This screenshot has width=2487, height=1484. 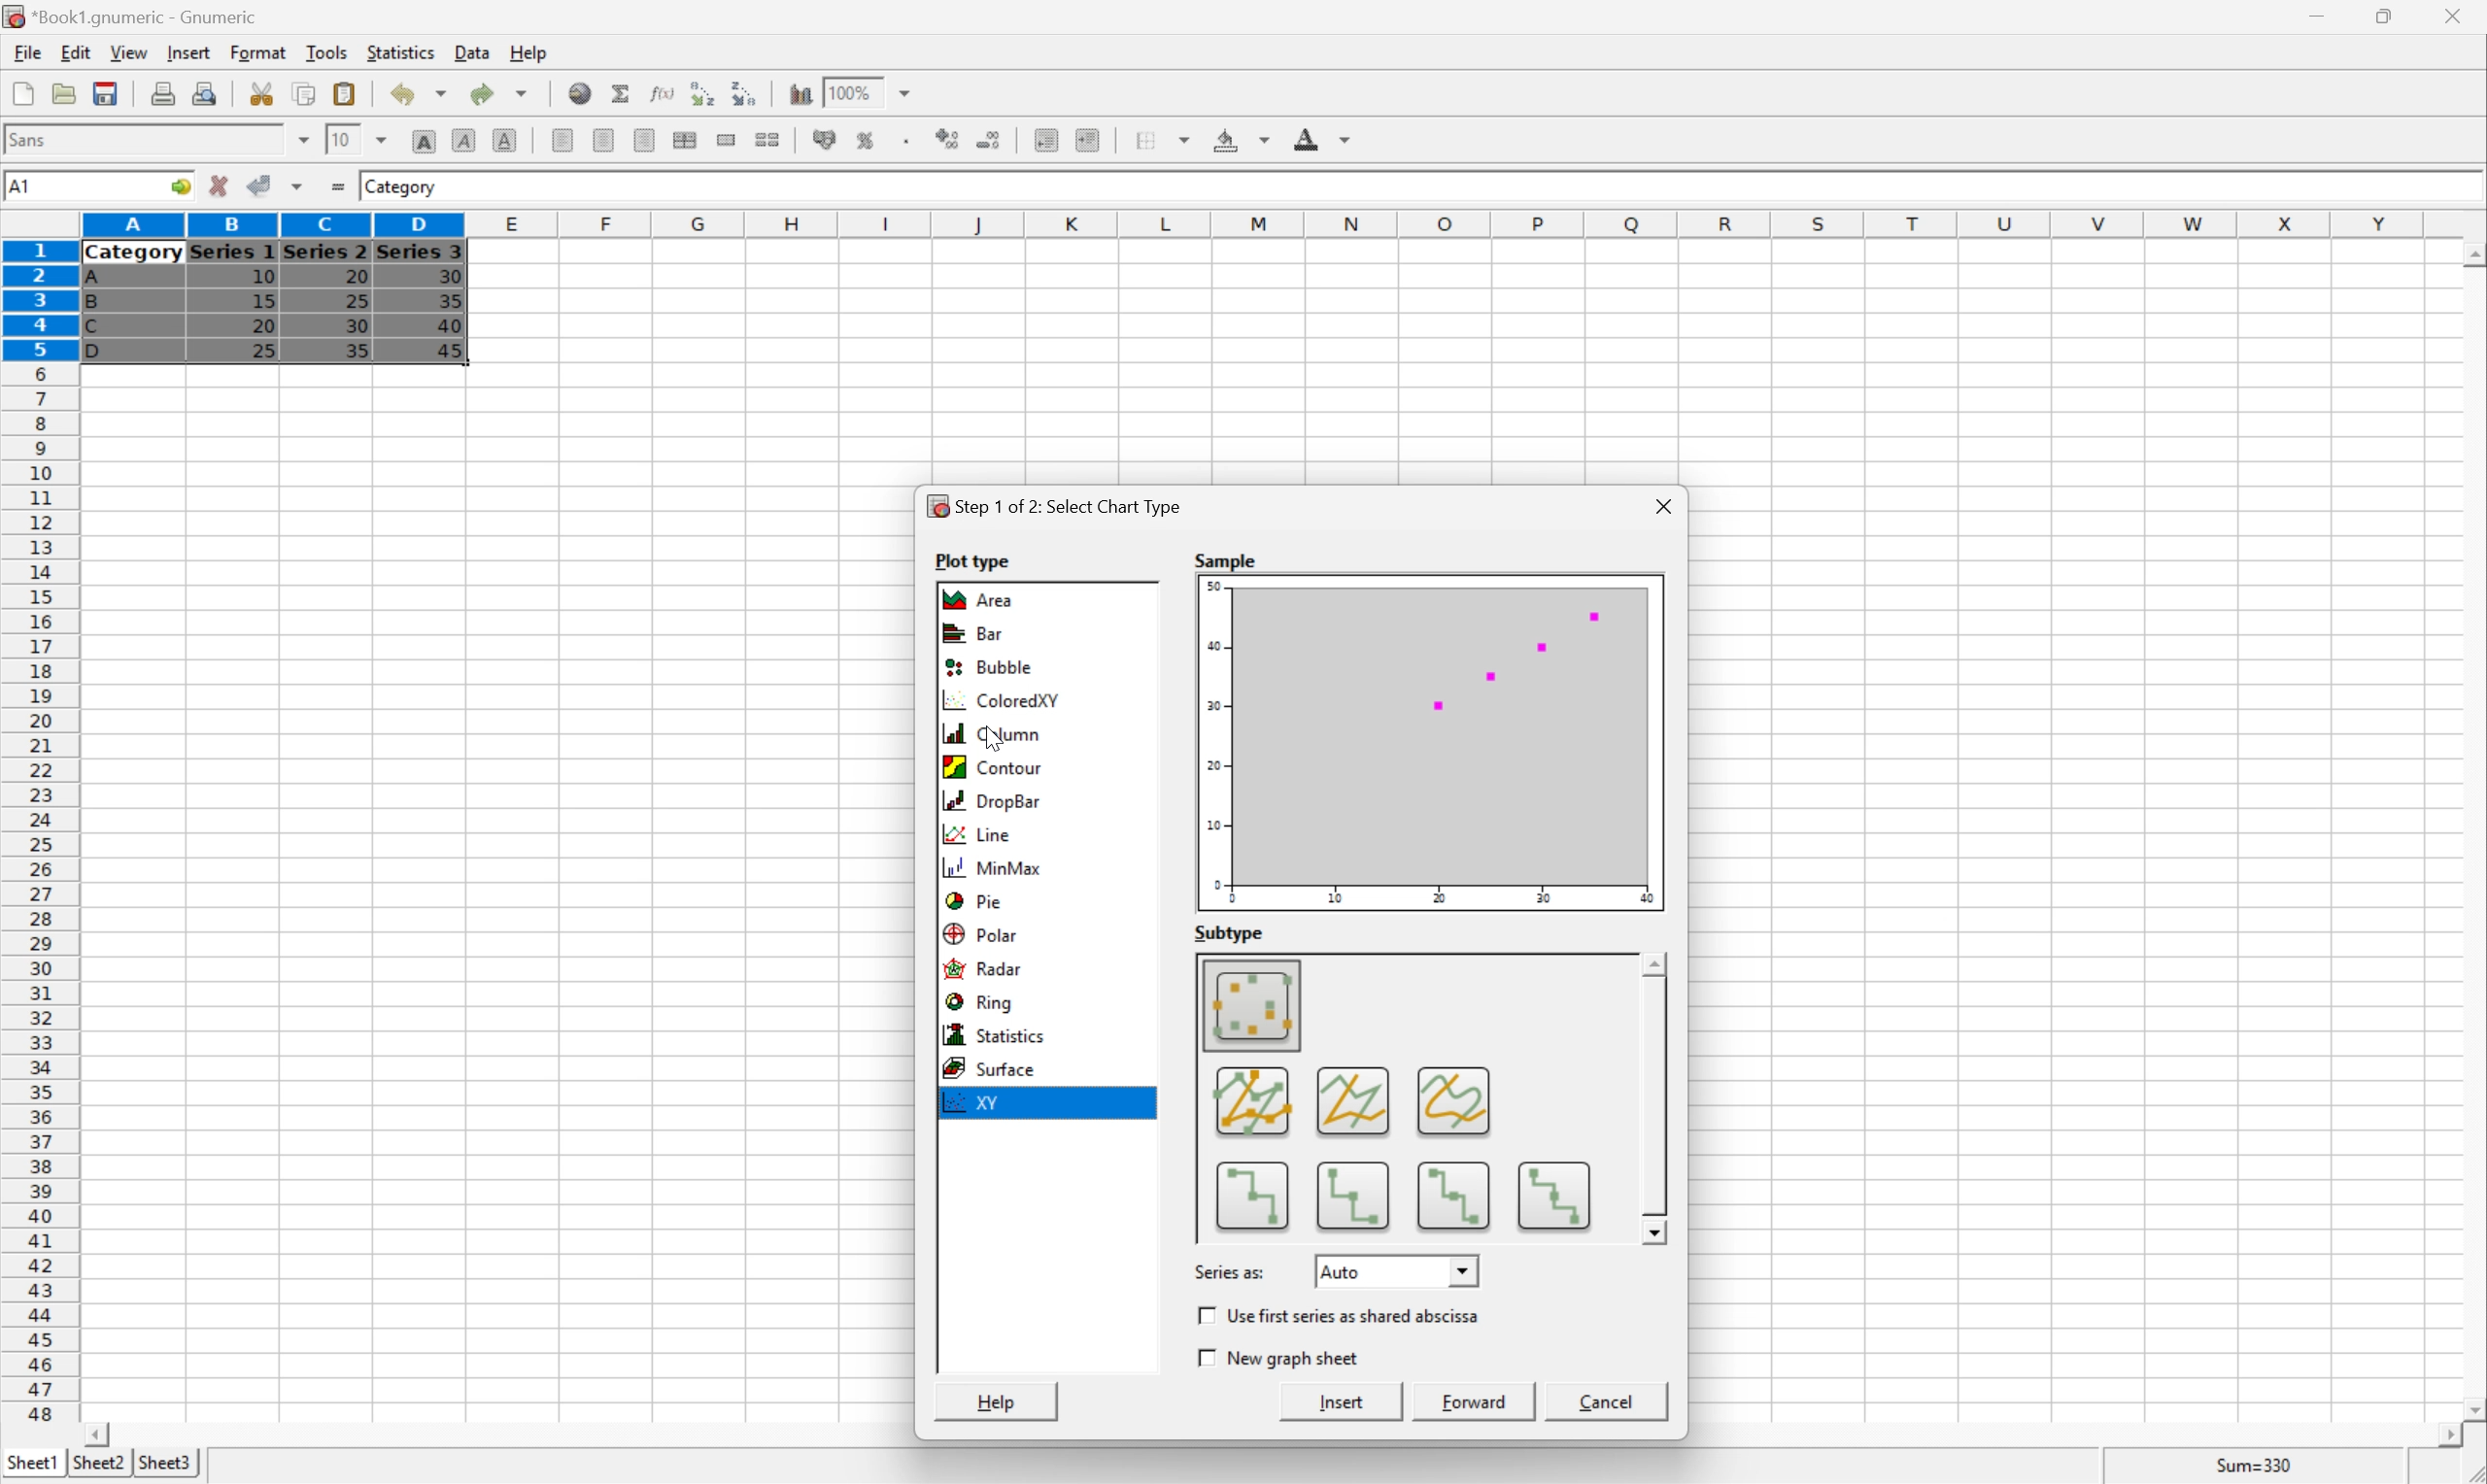 I want to click on Background, so click(x=1239, y=137).